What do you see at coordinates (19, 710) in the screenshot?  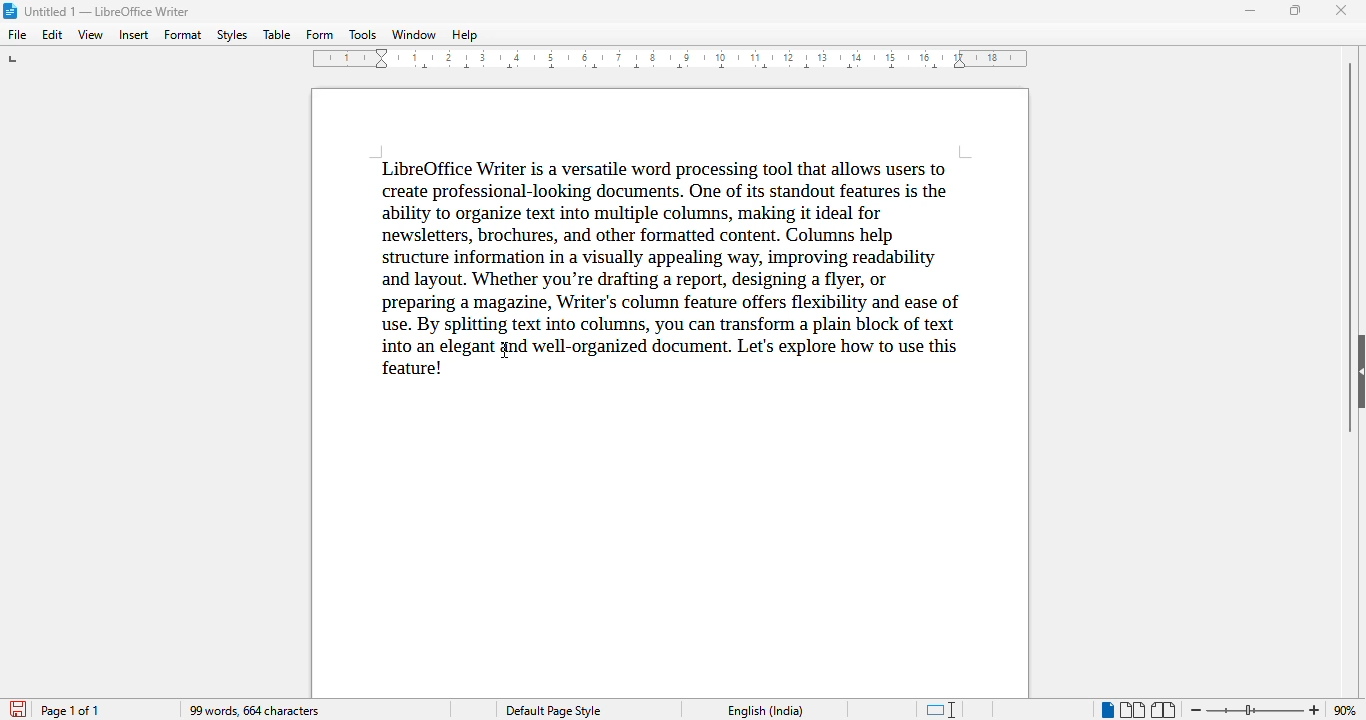 I see `click to save document` at bounding box center [19, 710].